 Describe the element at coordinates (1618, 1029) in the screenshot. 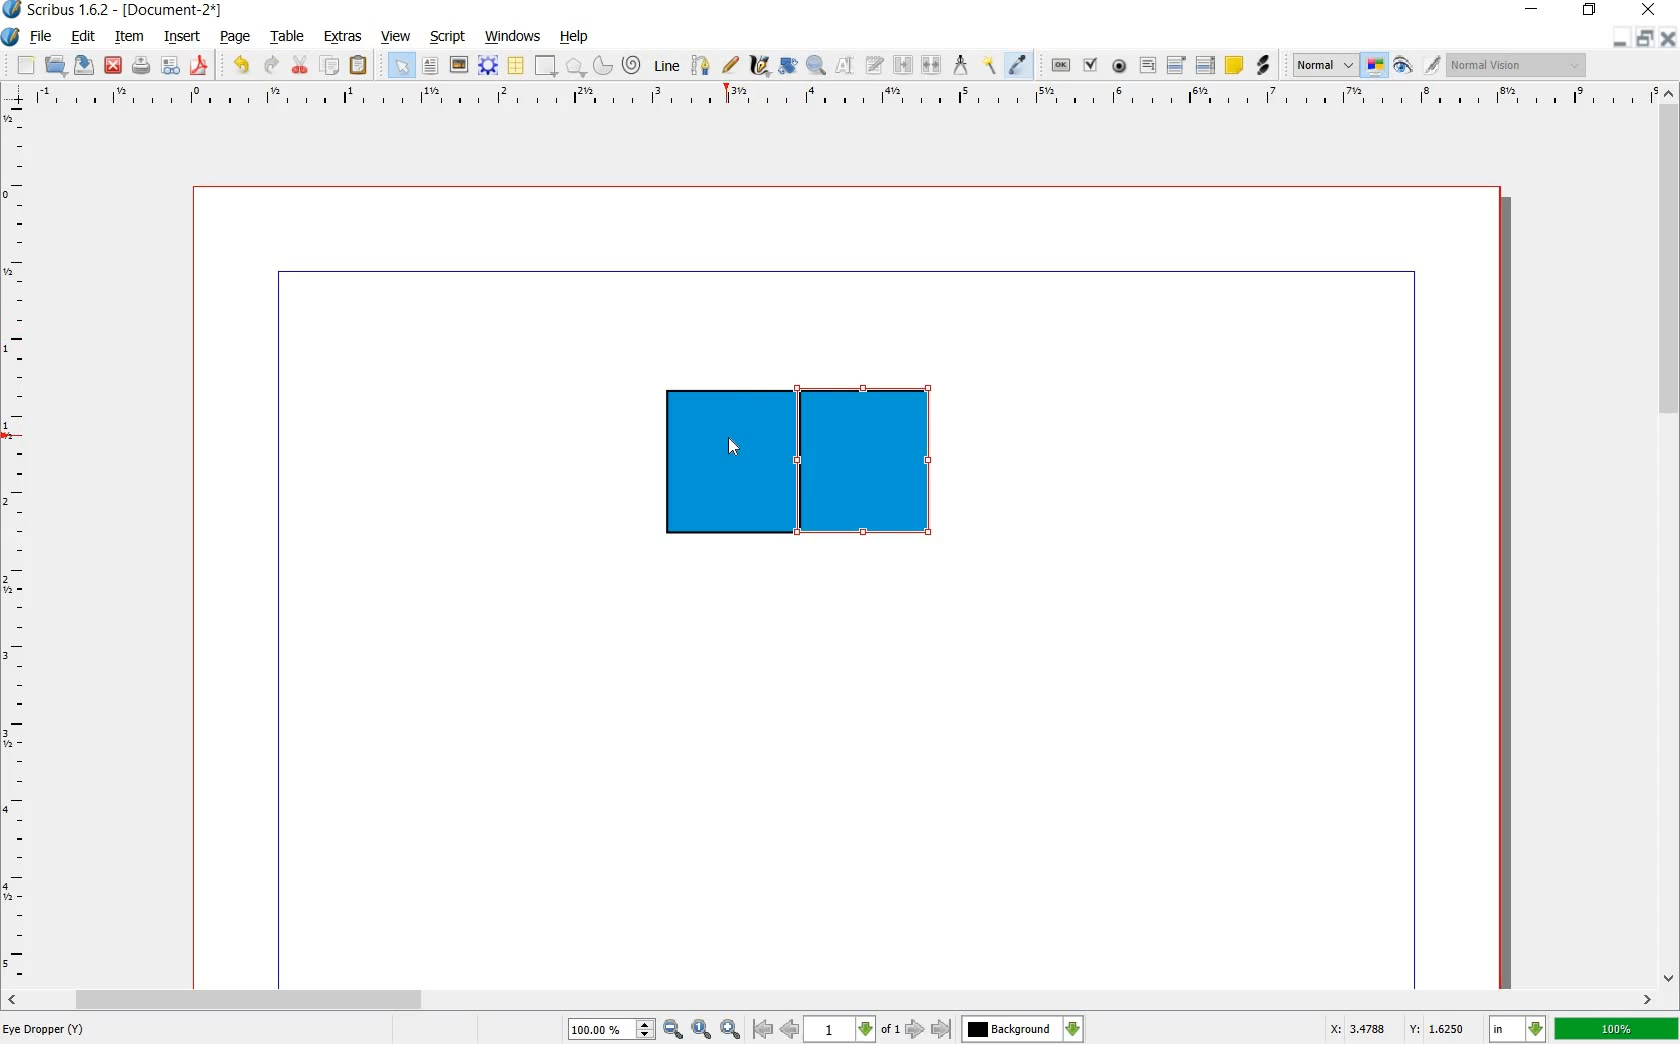

I see `100%` at that location.